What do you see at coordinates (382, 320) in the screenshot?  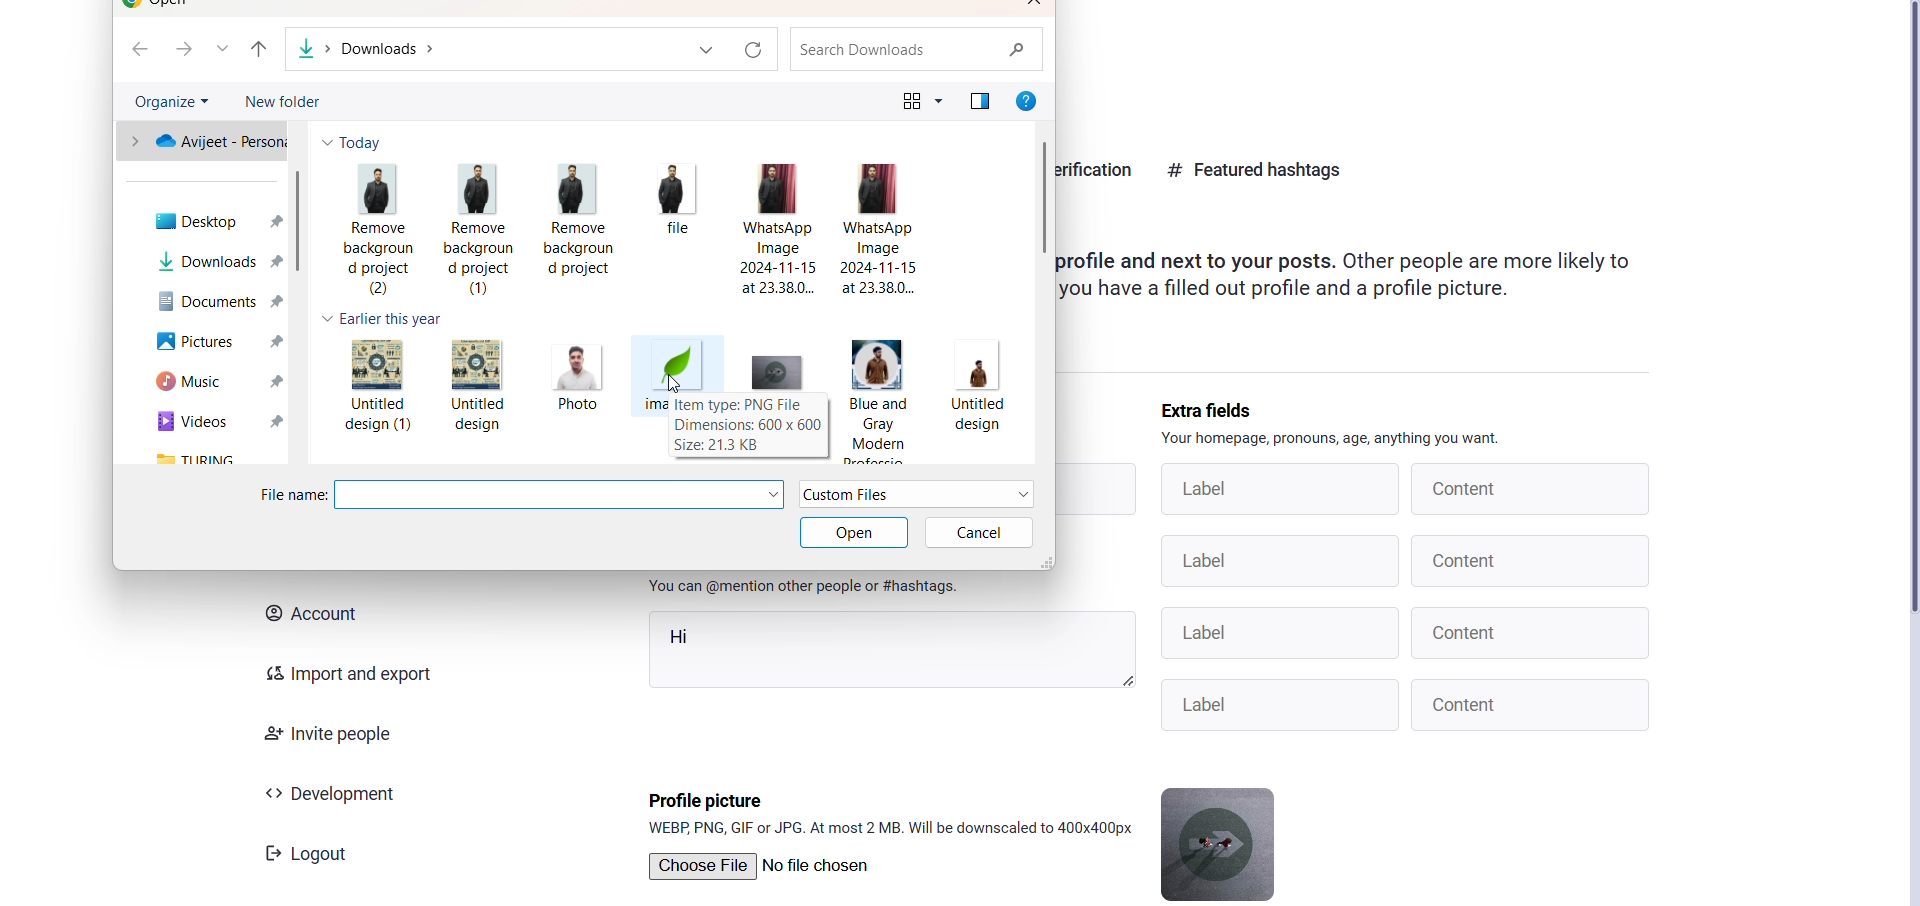 I see `earlier this year` at bounding box center [382, 320].